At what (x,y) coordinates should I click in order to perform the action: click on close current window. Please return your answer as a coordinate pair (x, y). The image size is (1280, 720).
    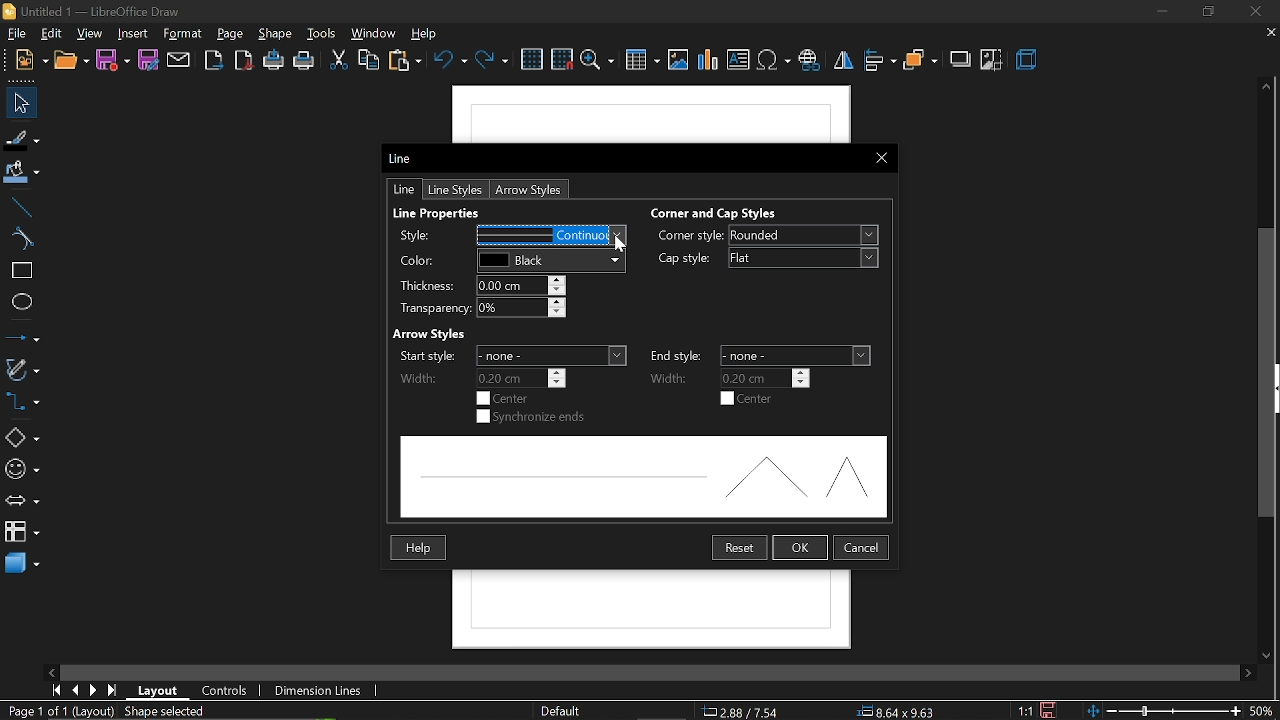
    Looking at the image, I should click on (882, 158).